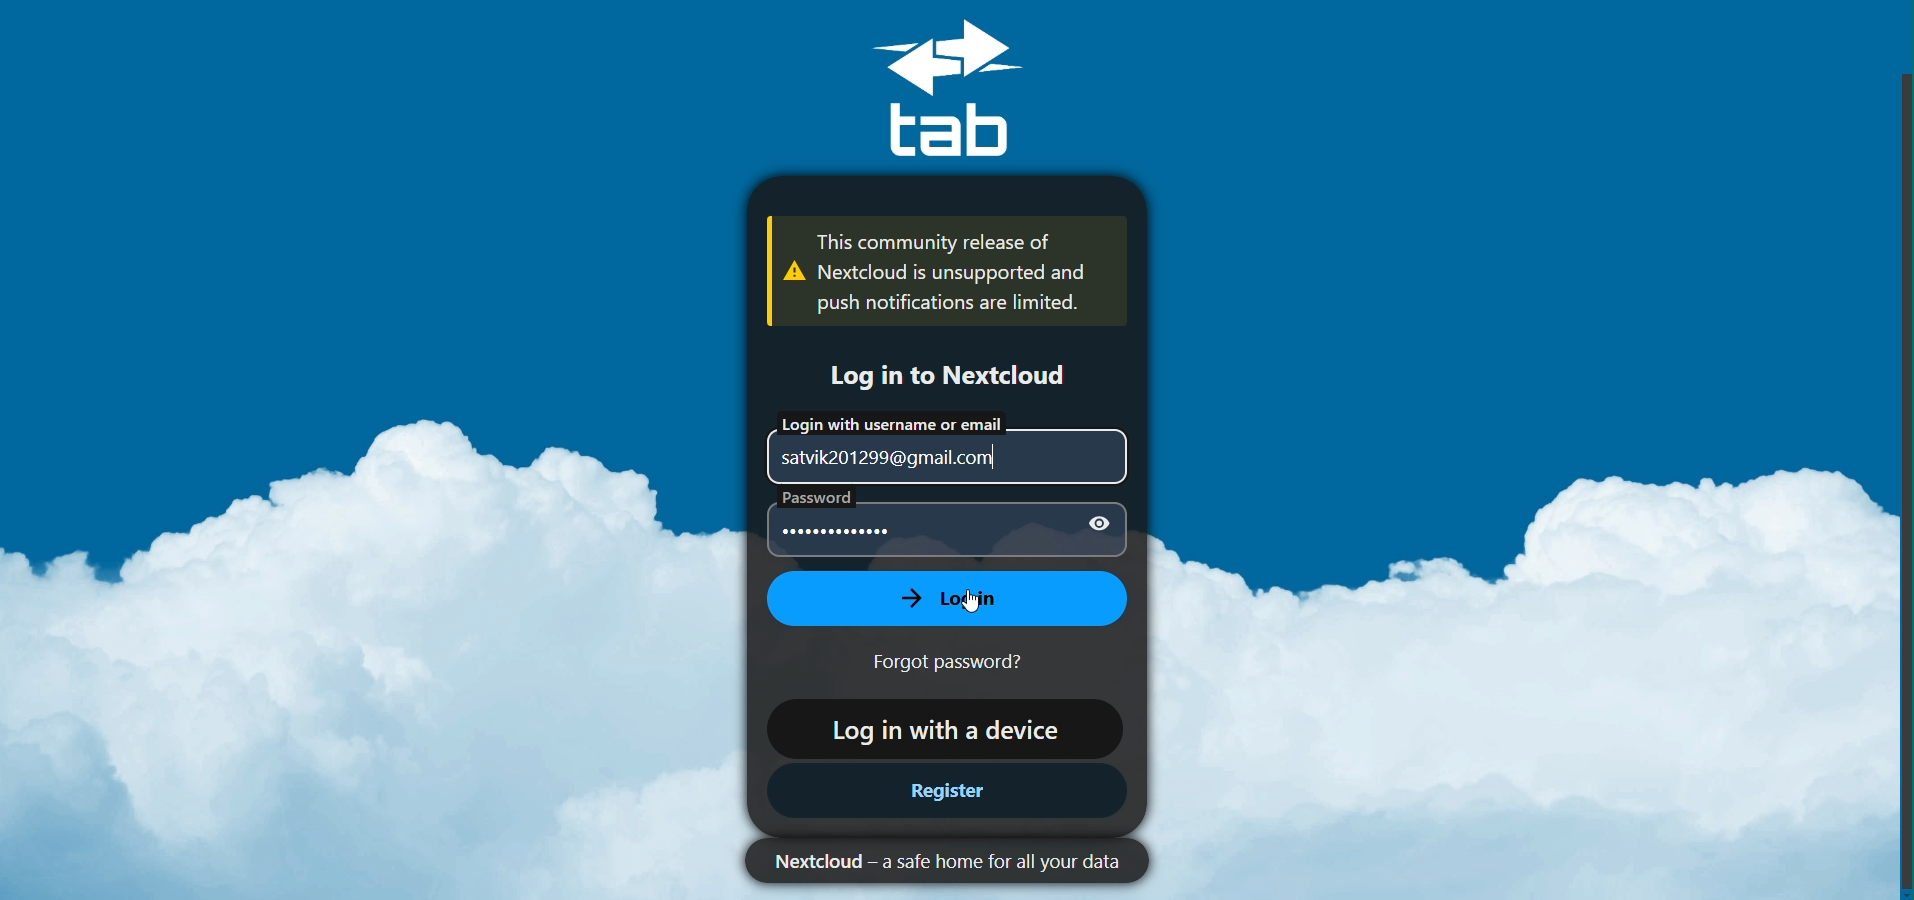  Describe the element at coordinates (945, 793) in the screenshot. I see `Register` at that location.